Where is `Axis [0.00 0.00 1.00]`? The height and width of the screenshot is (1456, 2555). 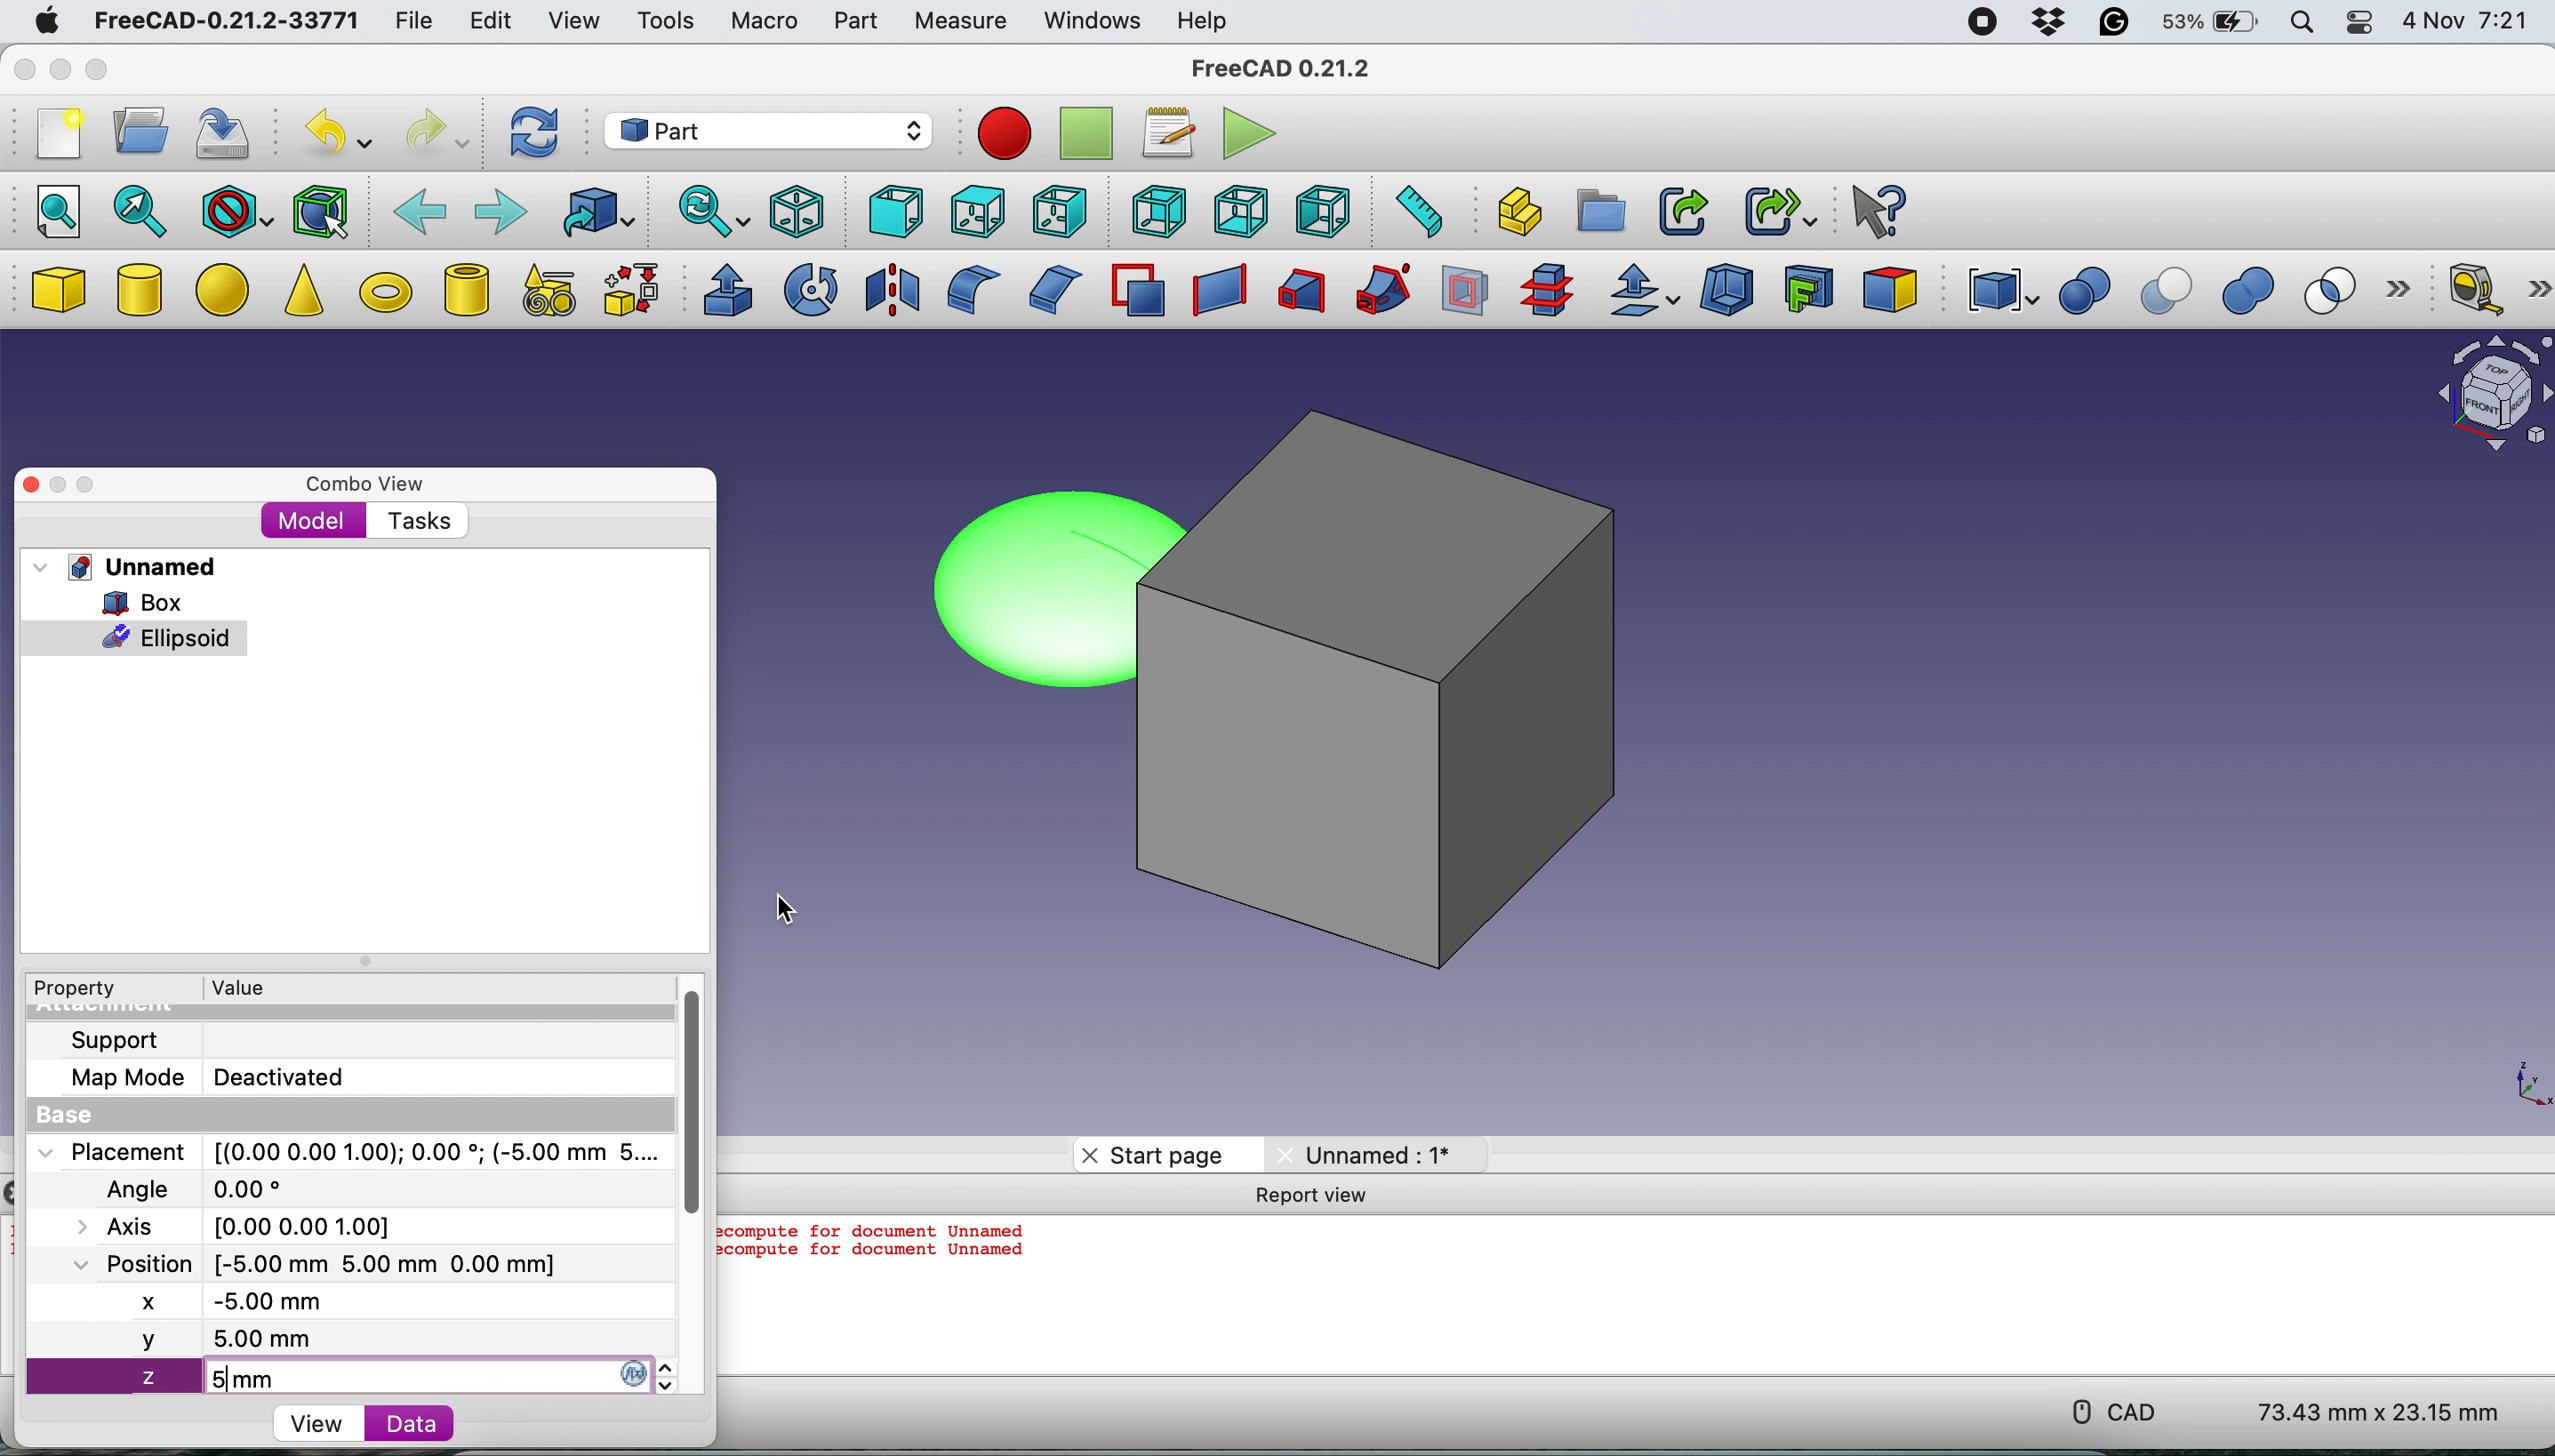
Axis [0.00 0.00 1.00] is located at coordinates (246, 1224).